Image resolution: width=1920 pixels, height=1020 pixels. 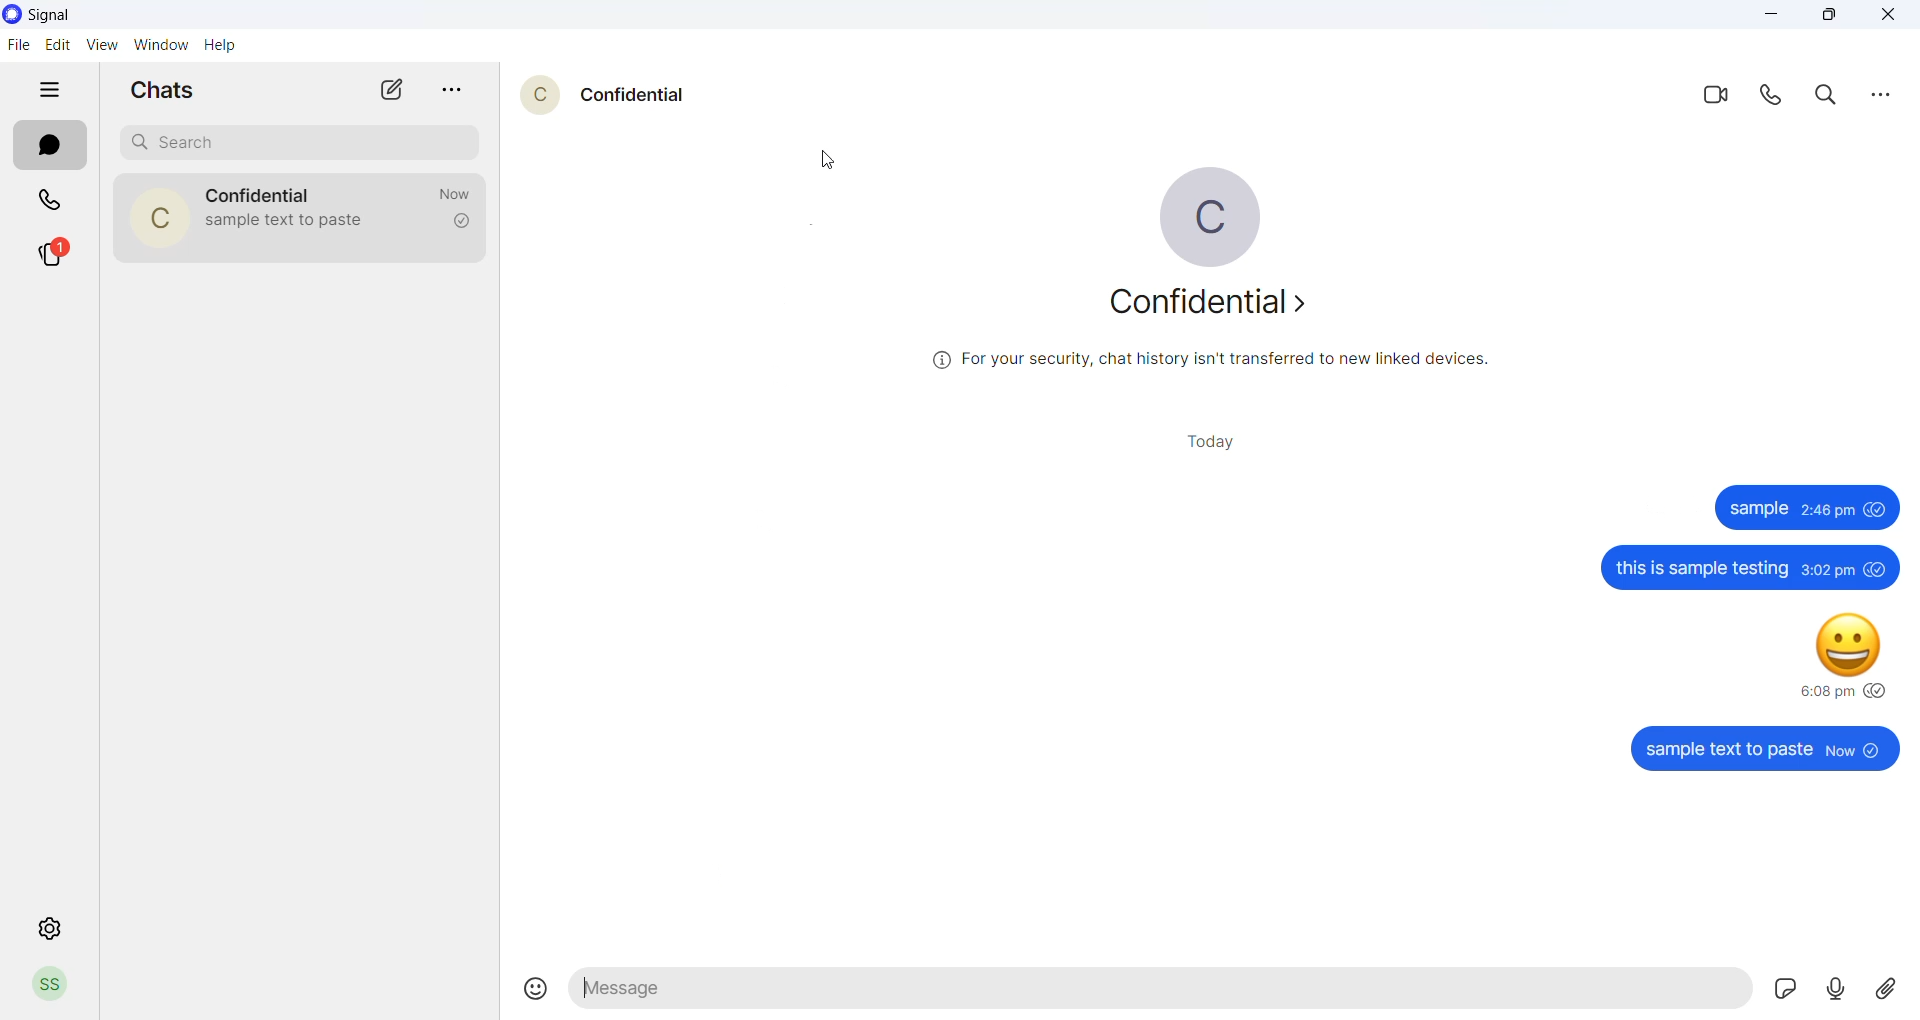 I want to click on chats, so click(x=169, y=89).